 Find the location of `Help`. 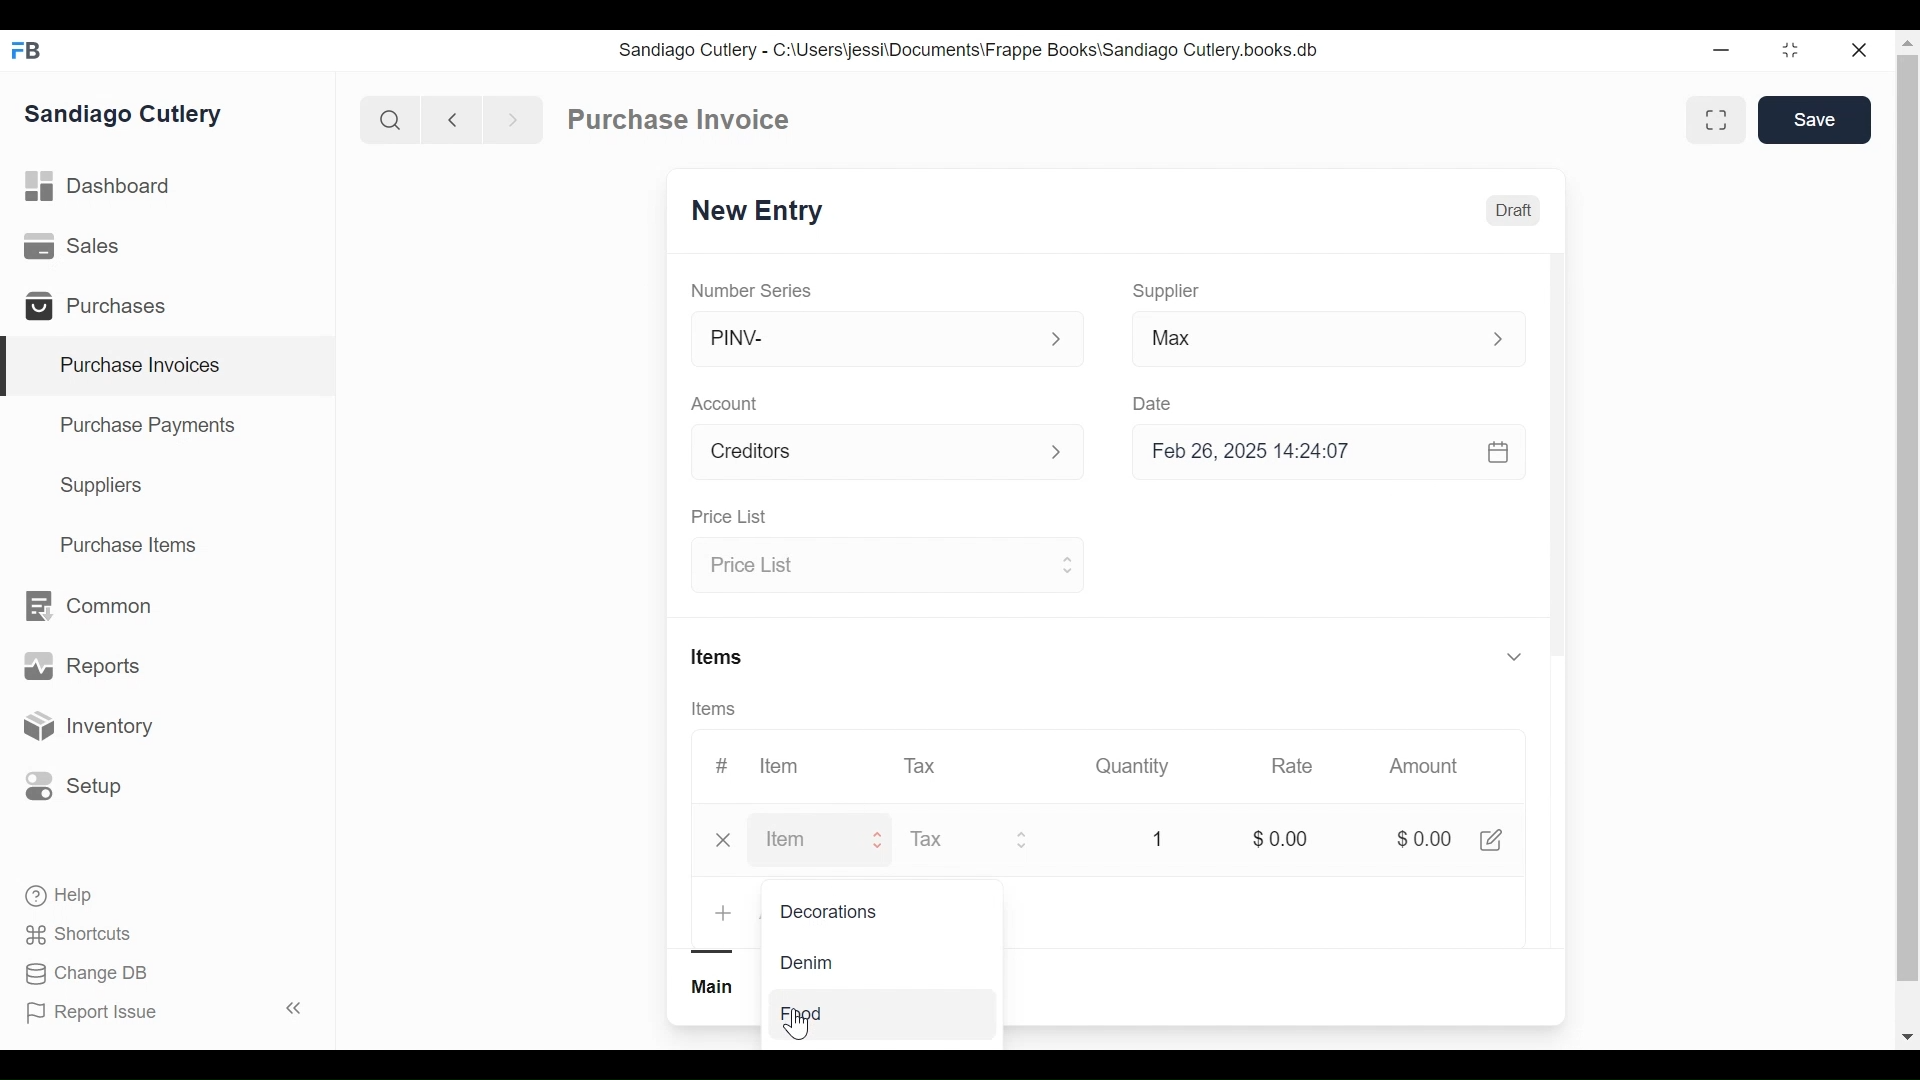

Help is located at coordinates (61, 896).